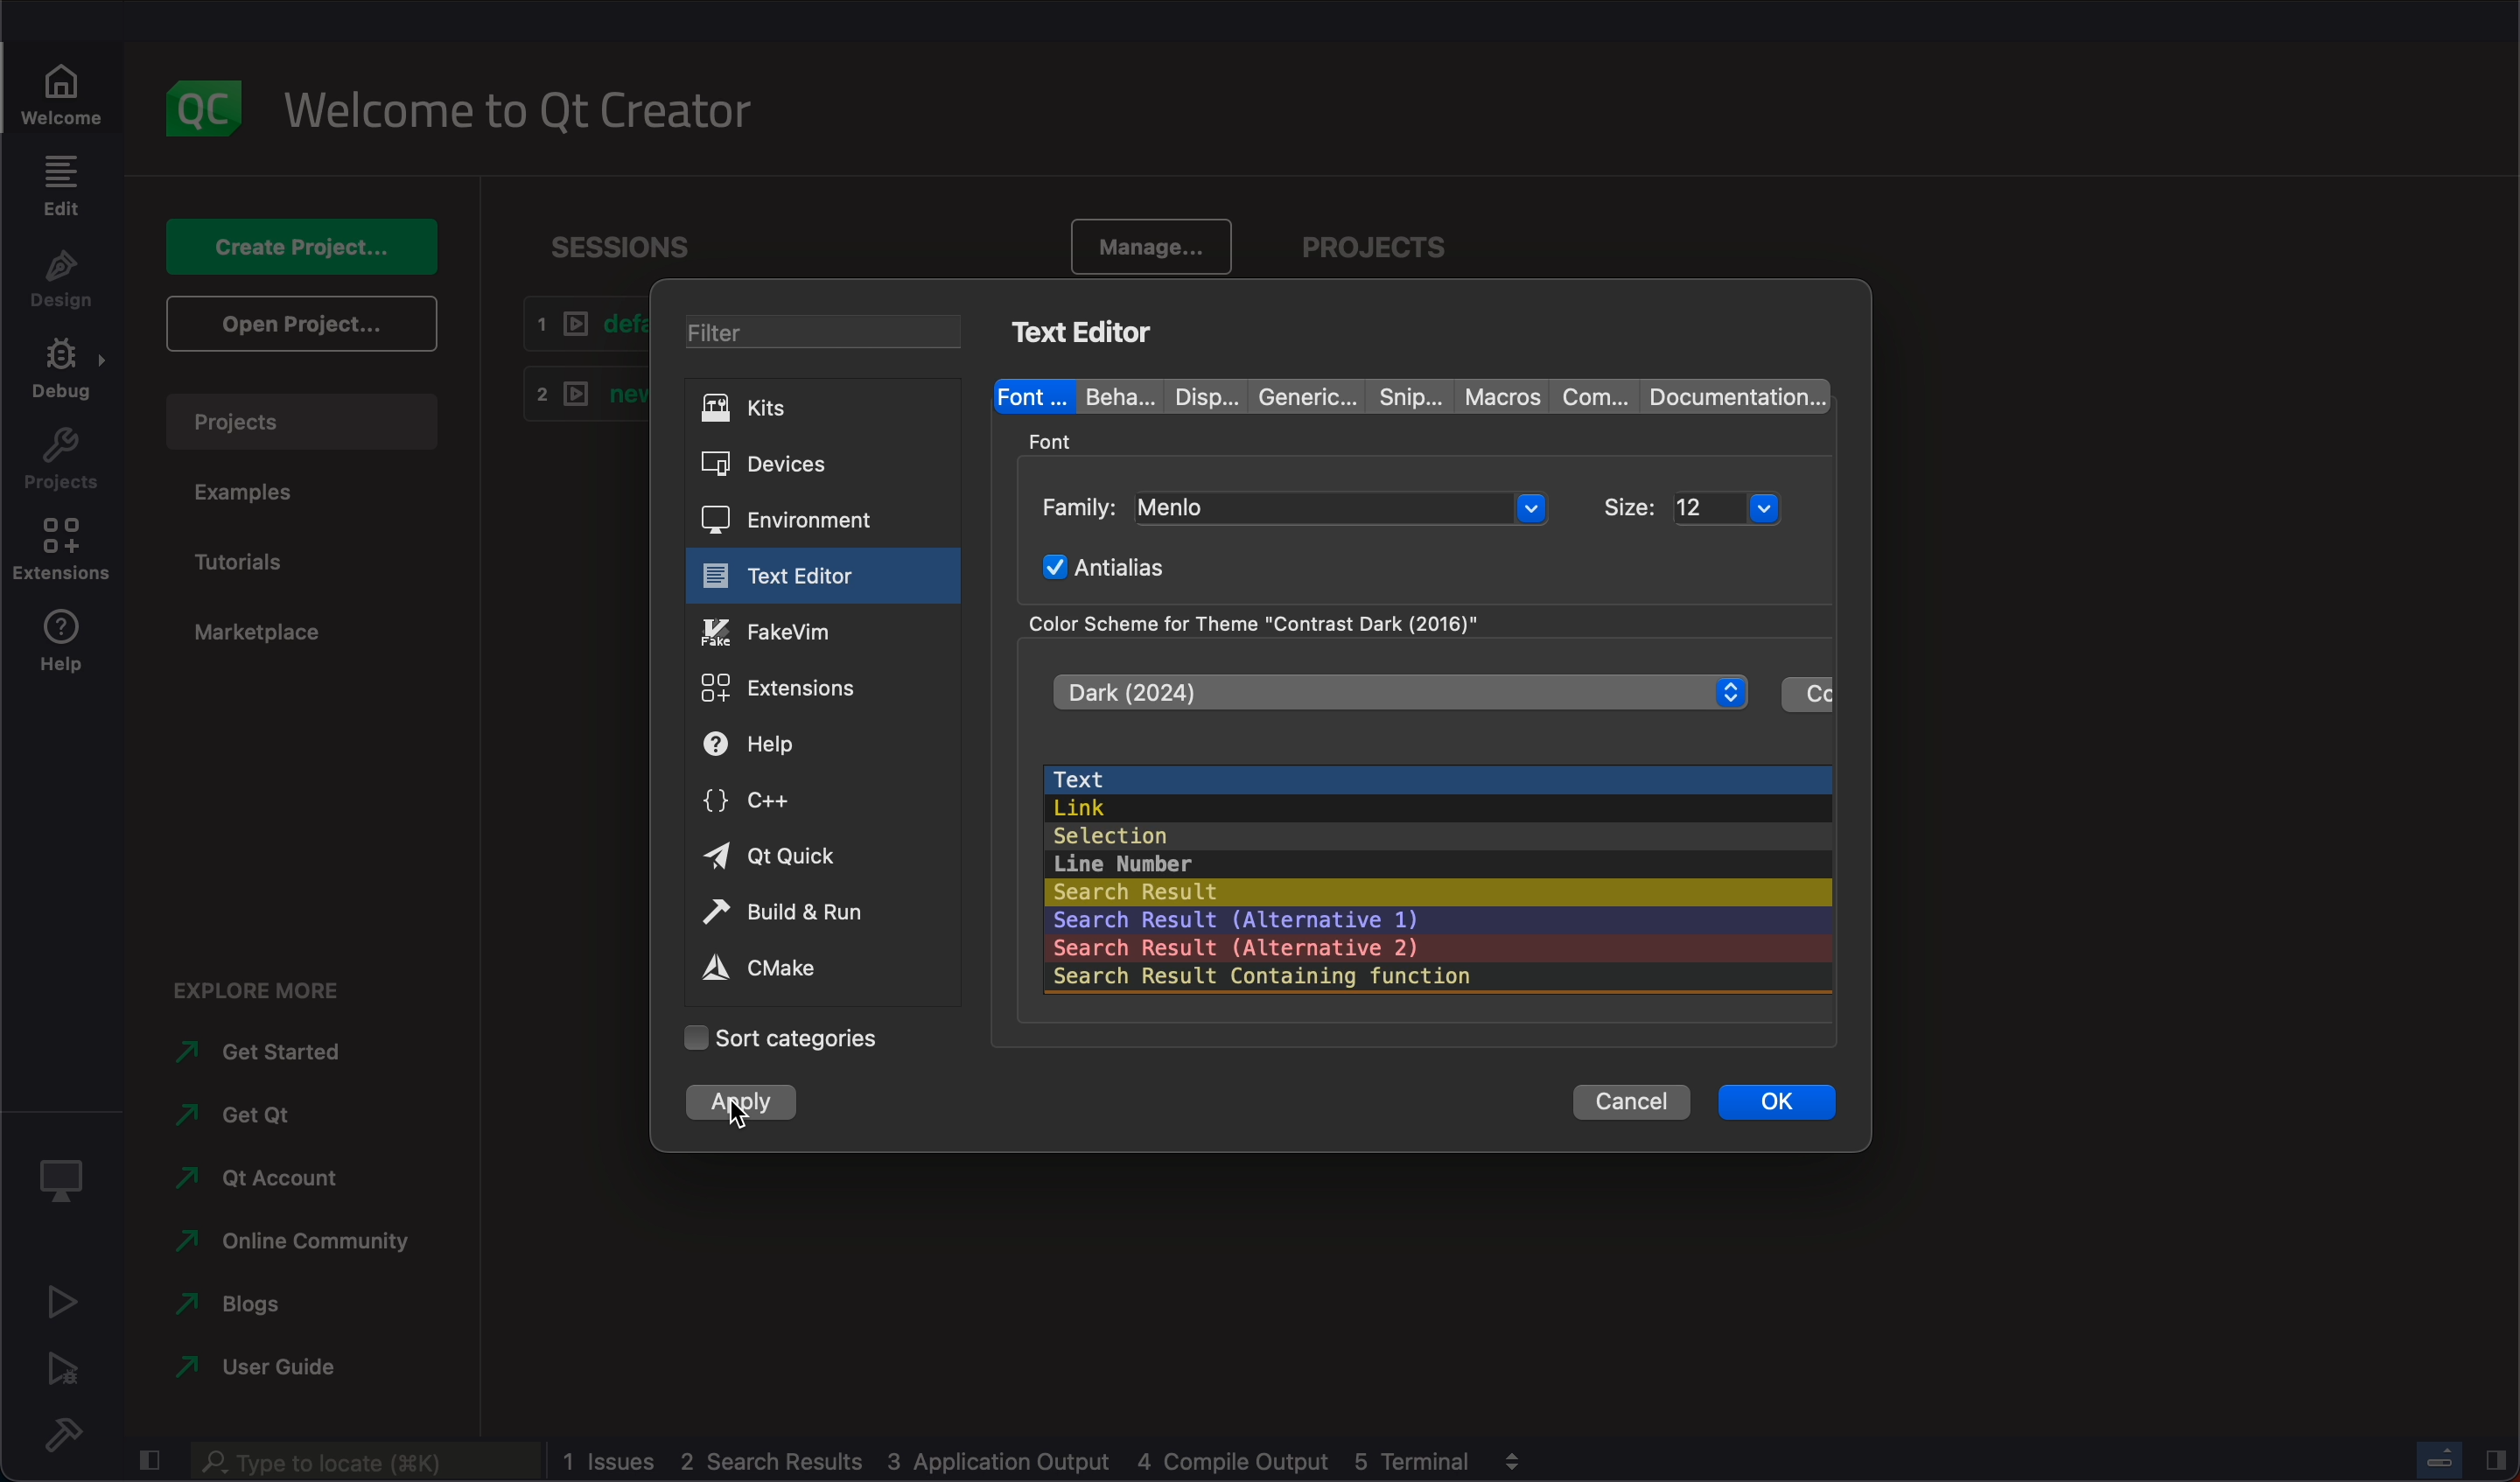 This screenshot has height=1482, width=2520. I want to click on extensions, so click(820, 686).